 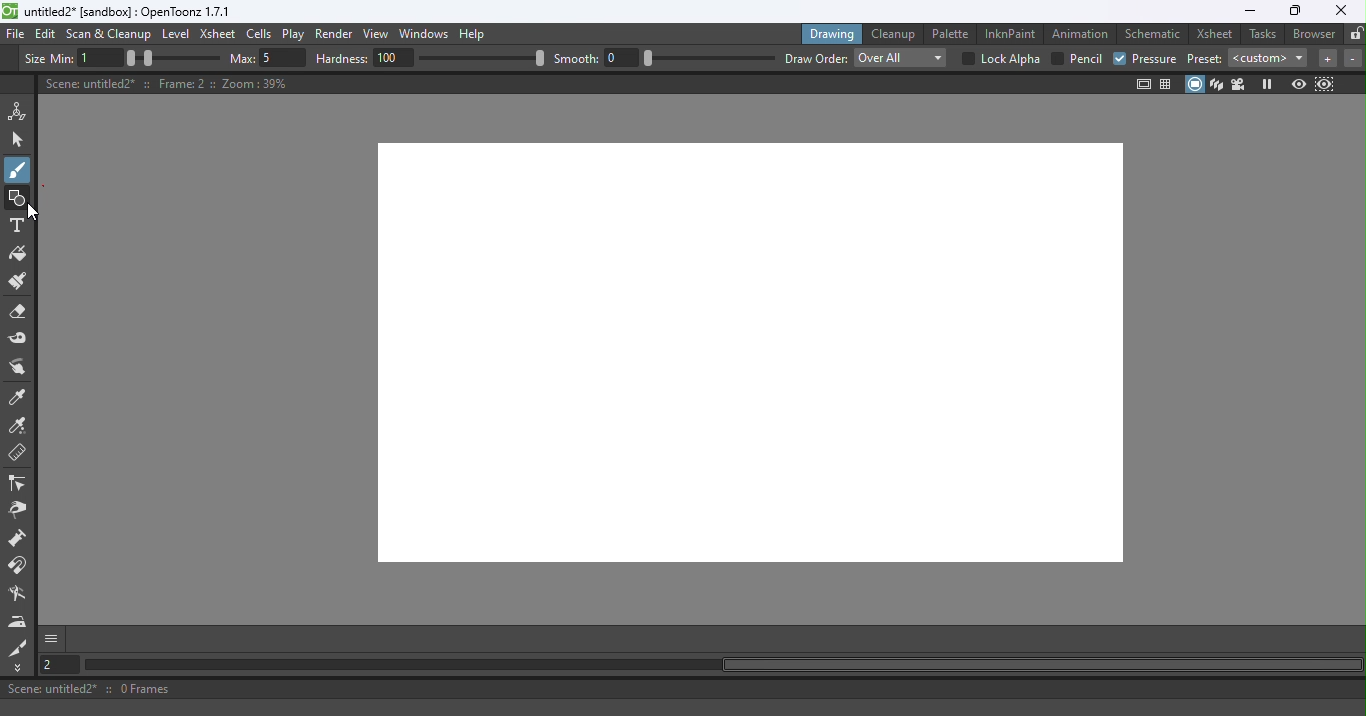 What do you see at coordinates (17, 227) in the screenshot?
I see `Type tool` at bounding box center [17, 227].